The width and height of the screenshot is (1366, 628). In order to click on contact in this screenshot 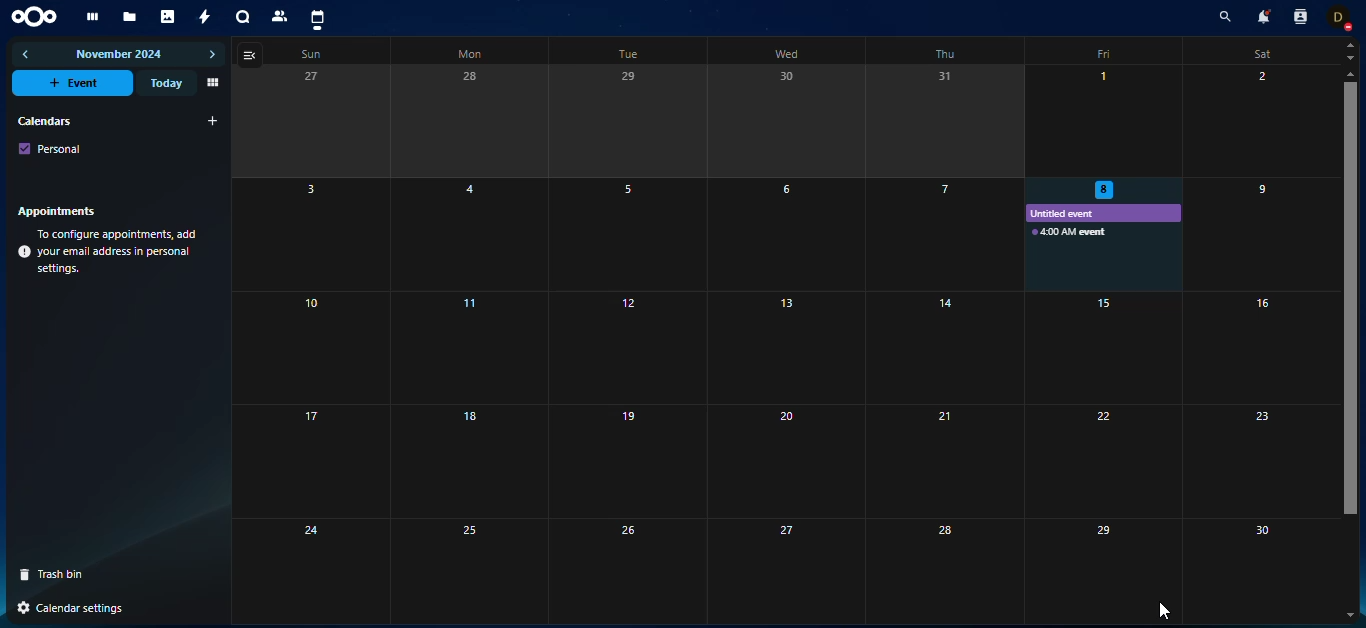, I will do `click(281, 16)`.